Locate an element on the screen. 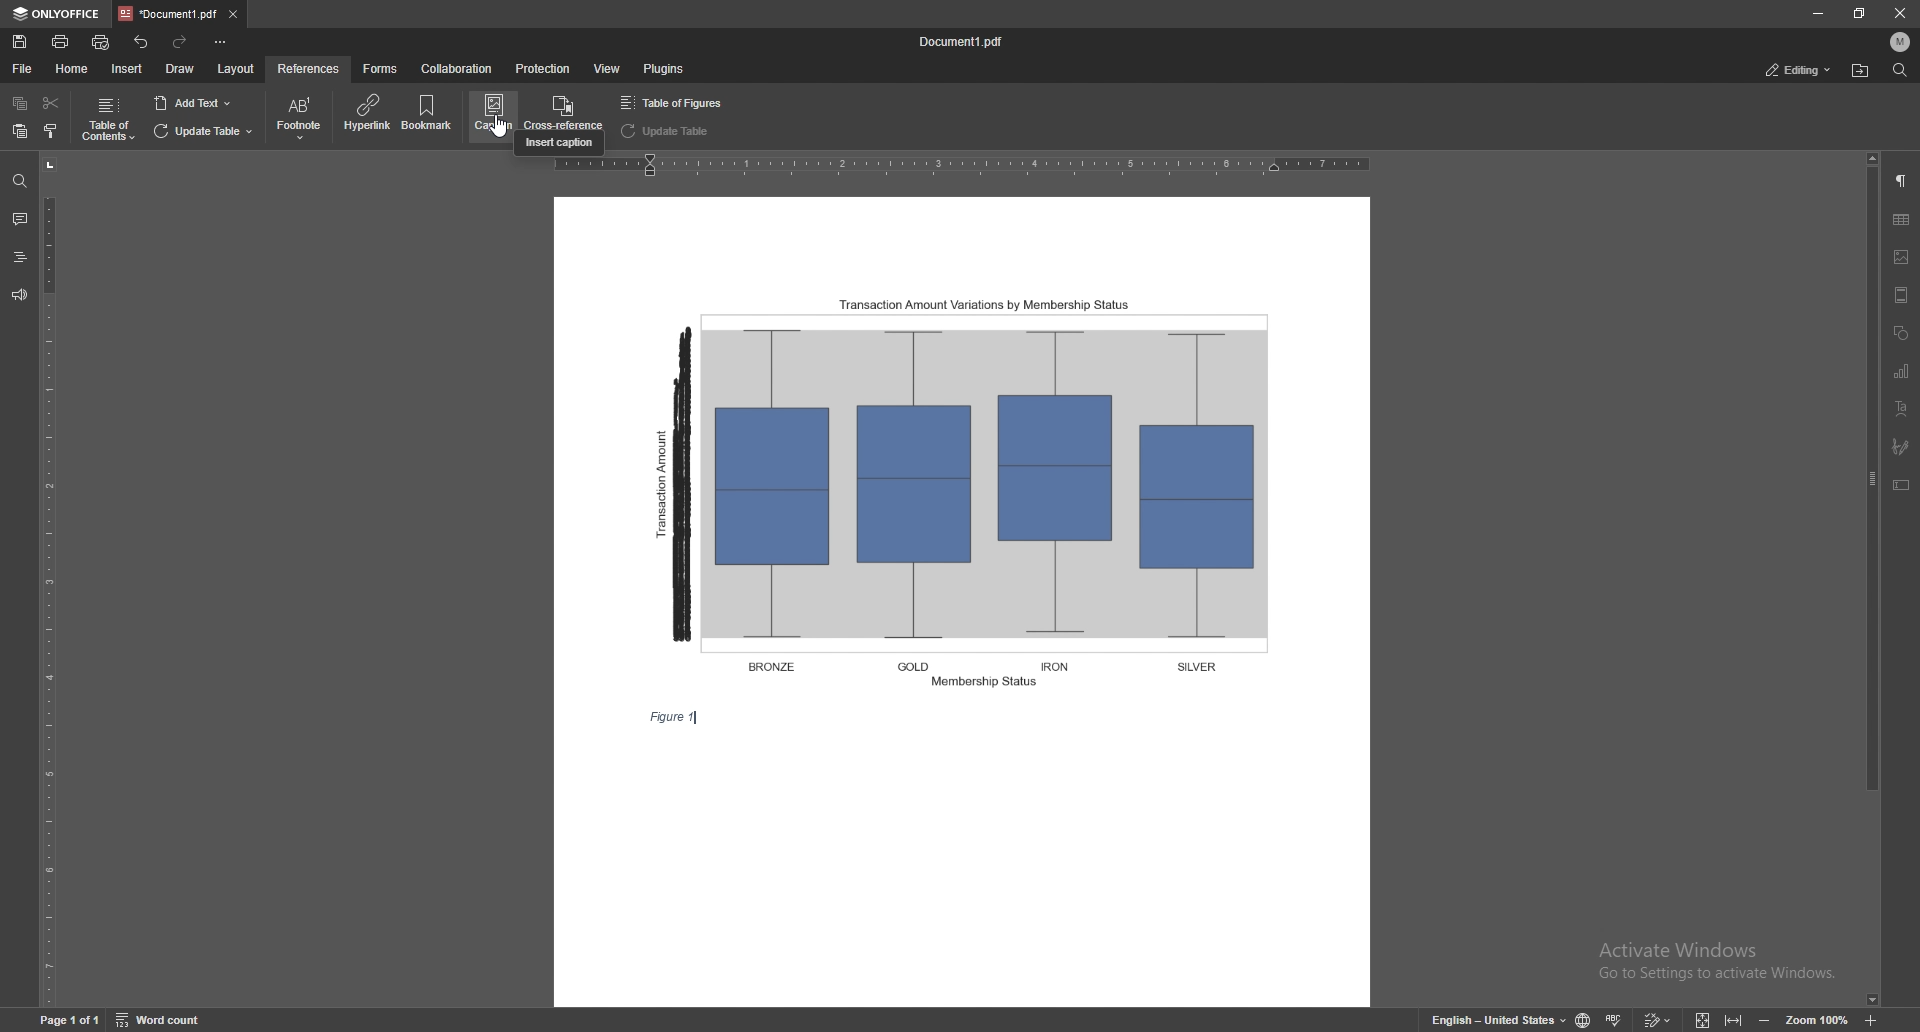 This screenshot has width=1920, height=1032. view is located at coordinates (608, 68).